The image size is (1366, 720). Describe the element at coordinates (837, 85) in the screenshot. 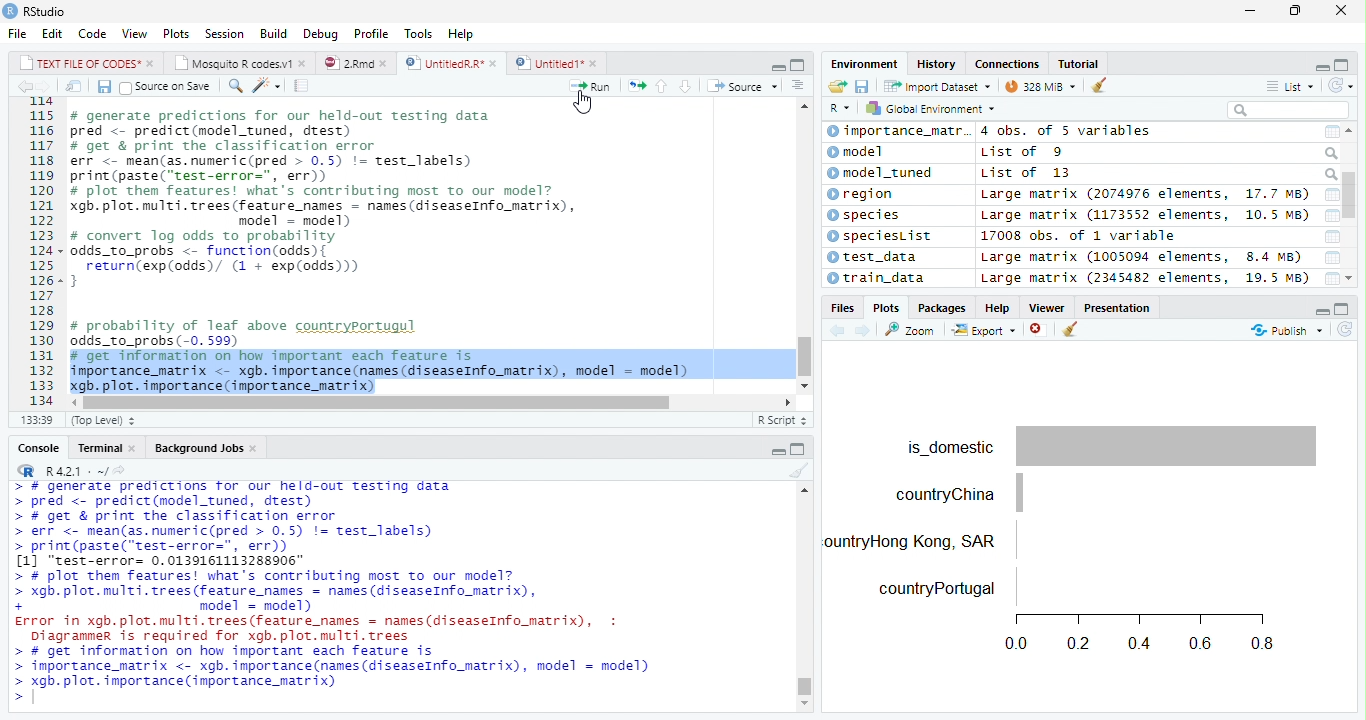

I see `Open folder` at that location.